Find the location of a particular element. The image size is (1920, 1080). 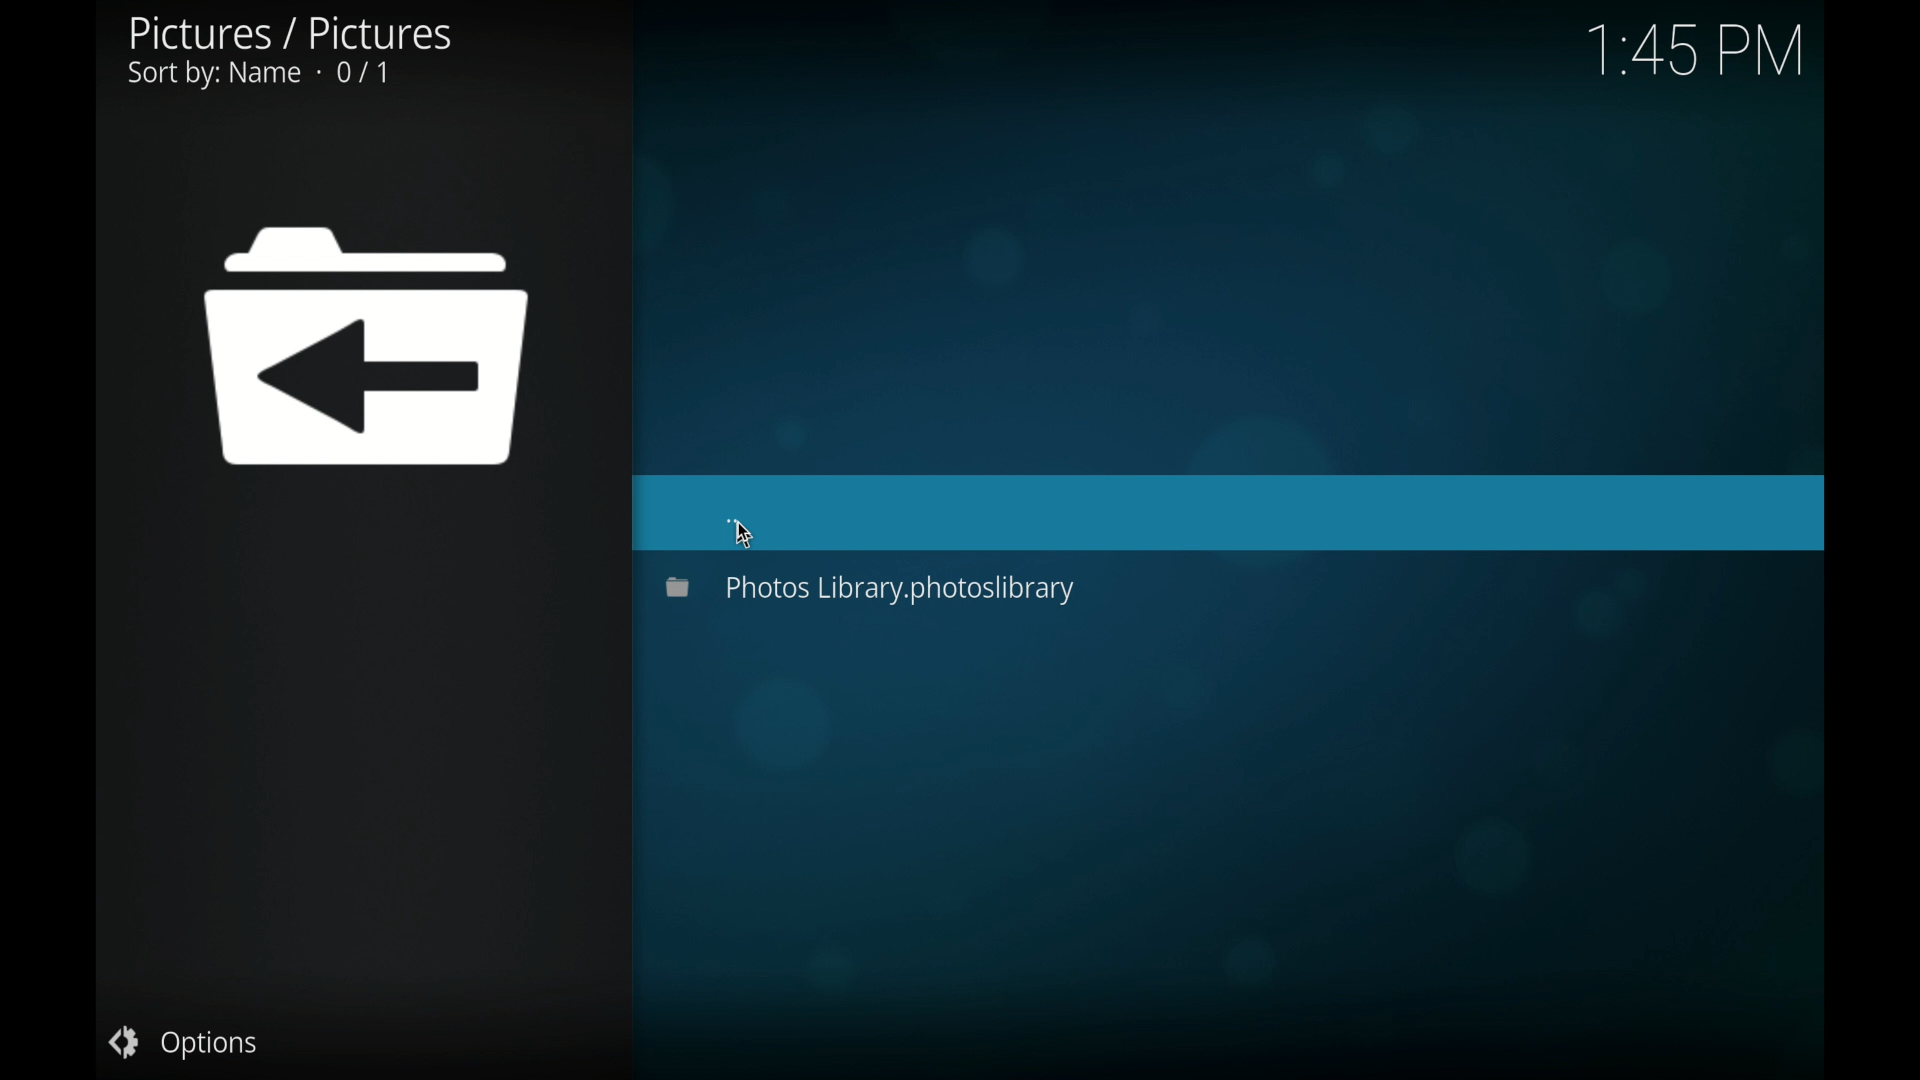

time is located at coordinates (1694, 52).